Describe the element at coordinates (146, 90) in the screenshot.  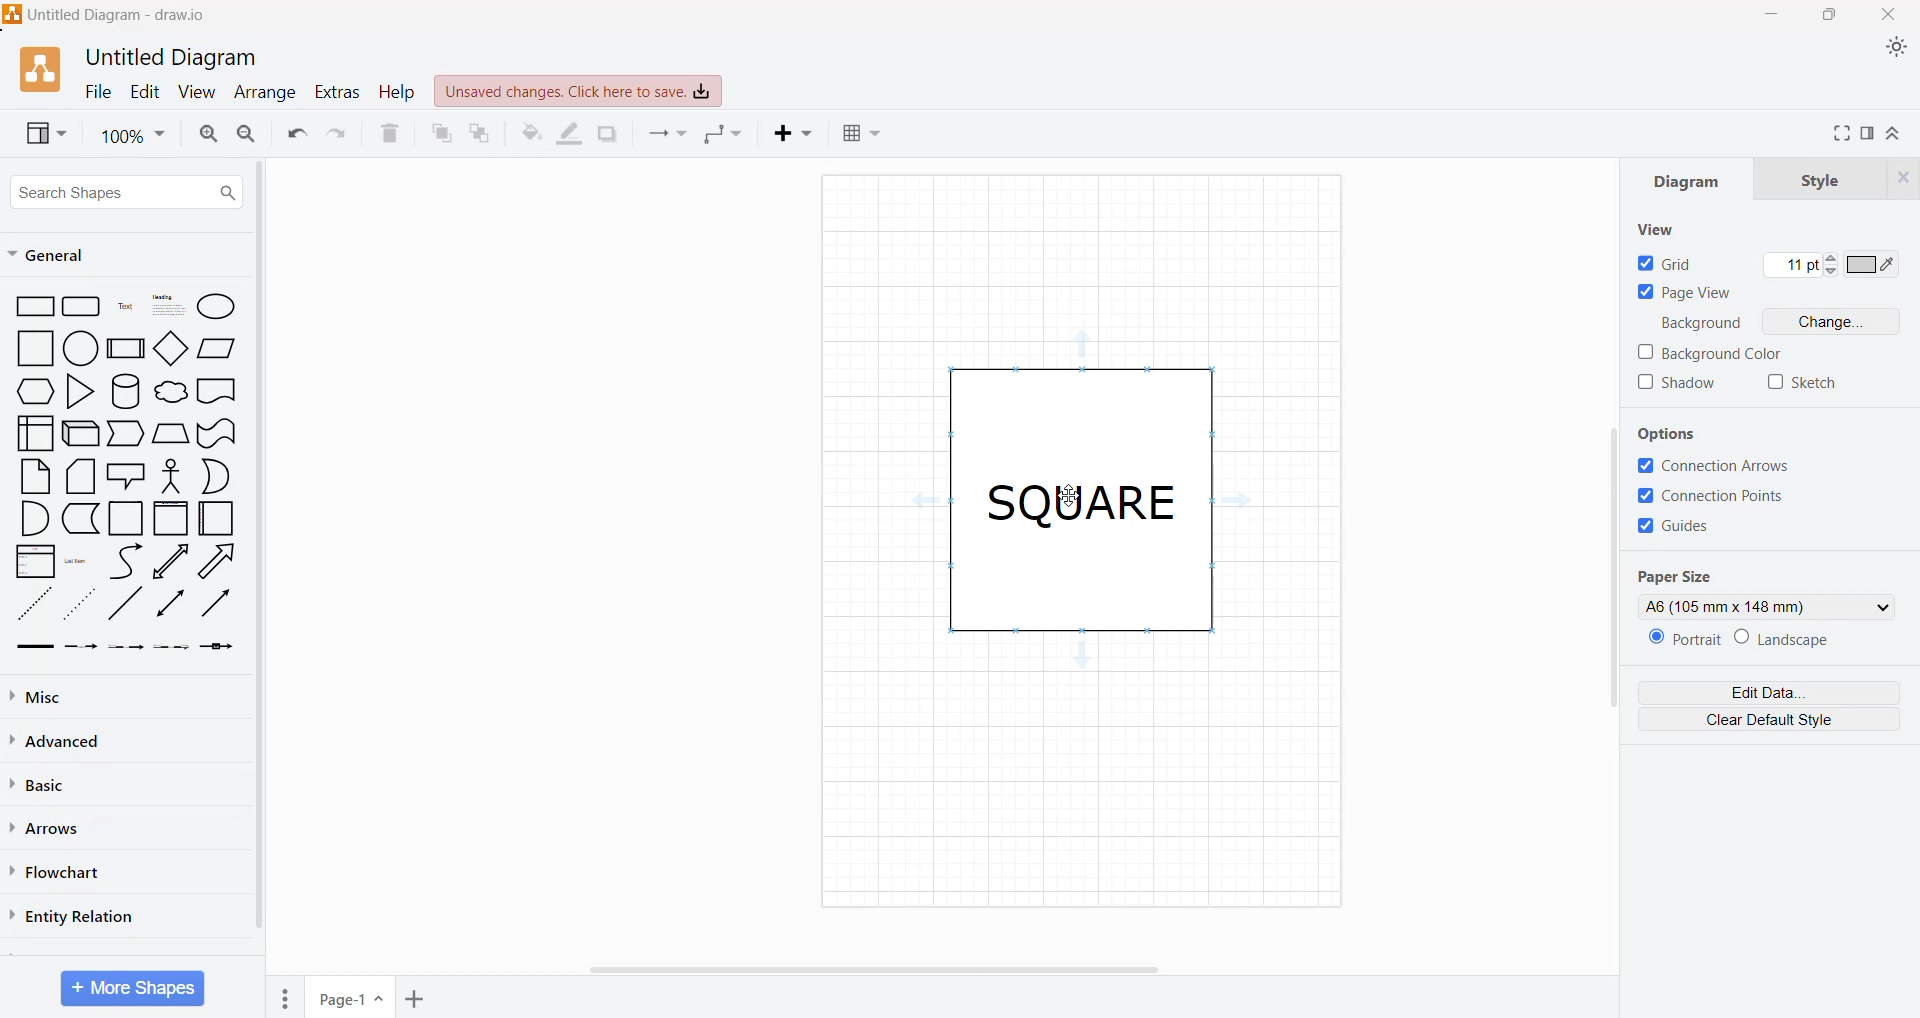
I see `Edit` at that location.